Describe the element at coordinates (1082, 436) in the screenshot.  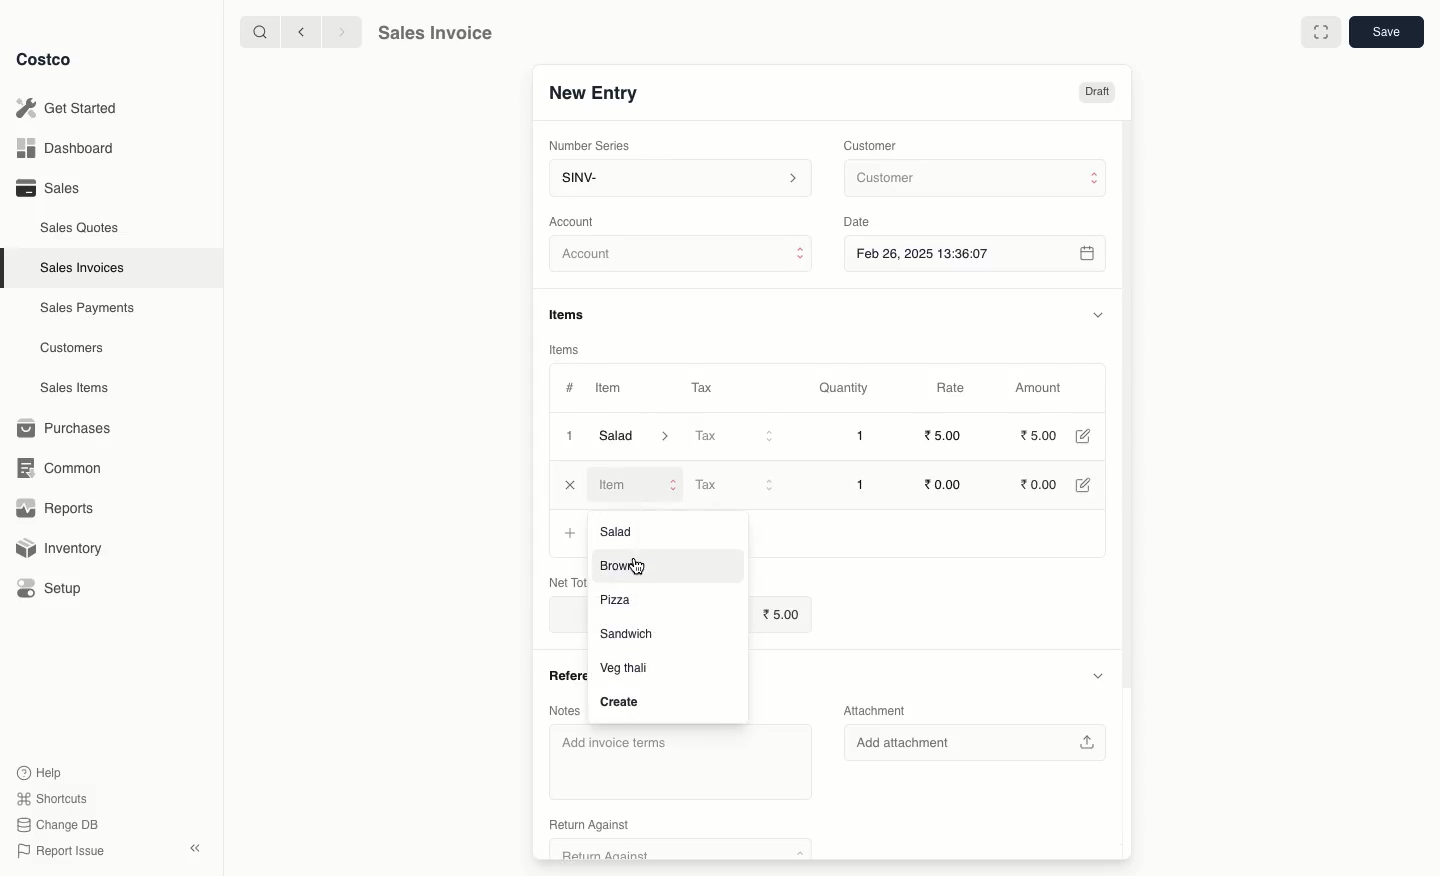
I see `Edit` at that location.